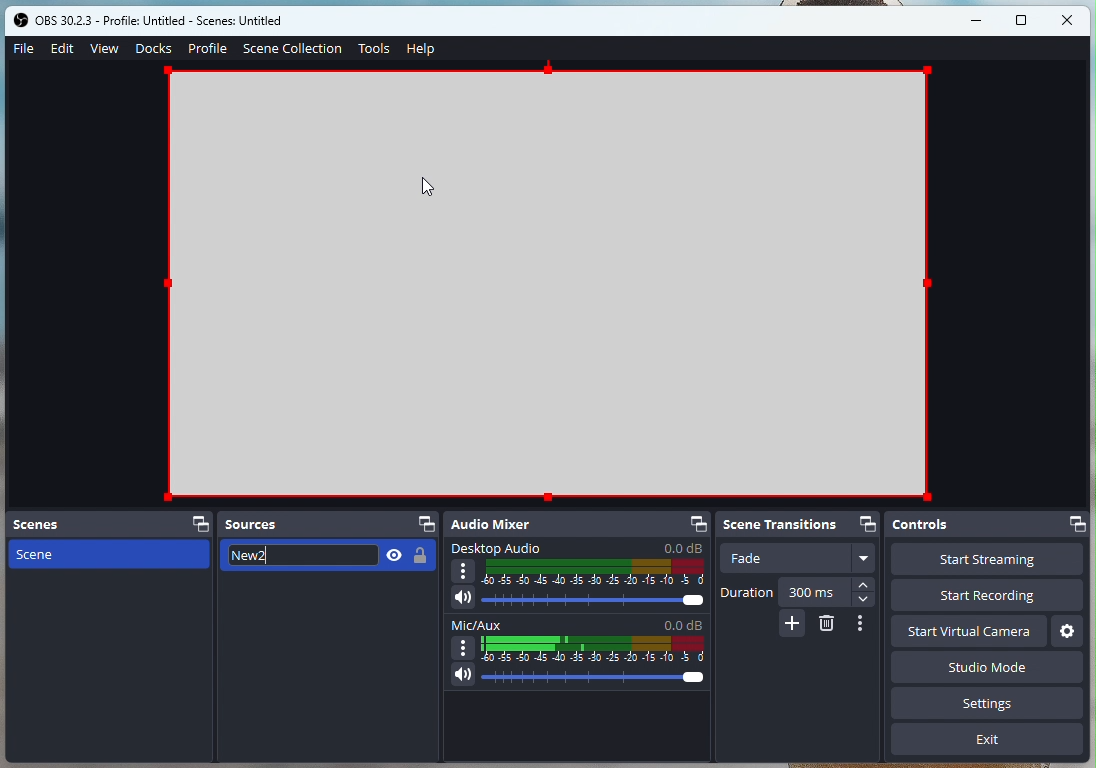  What do you see at coordinates (580, 577) in the screenshot?
I see `Desktop Audio` at bounding box center [580, 577].